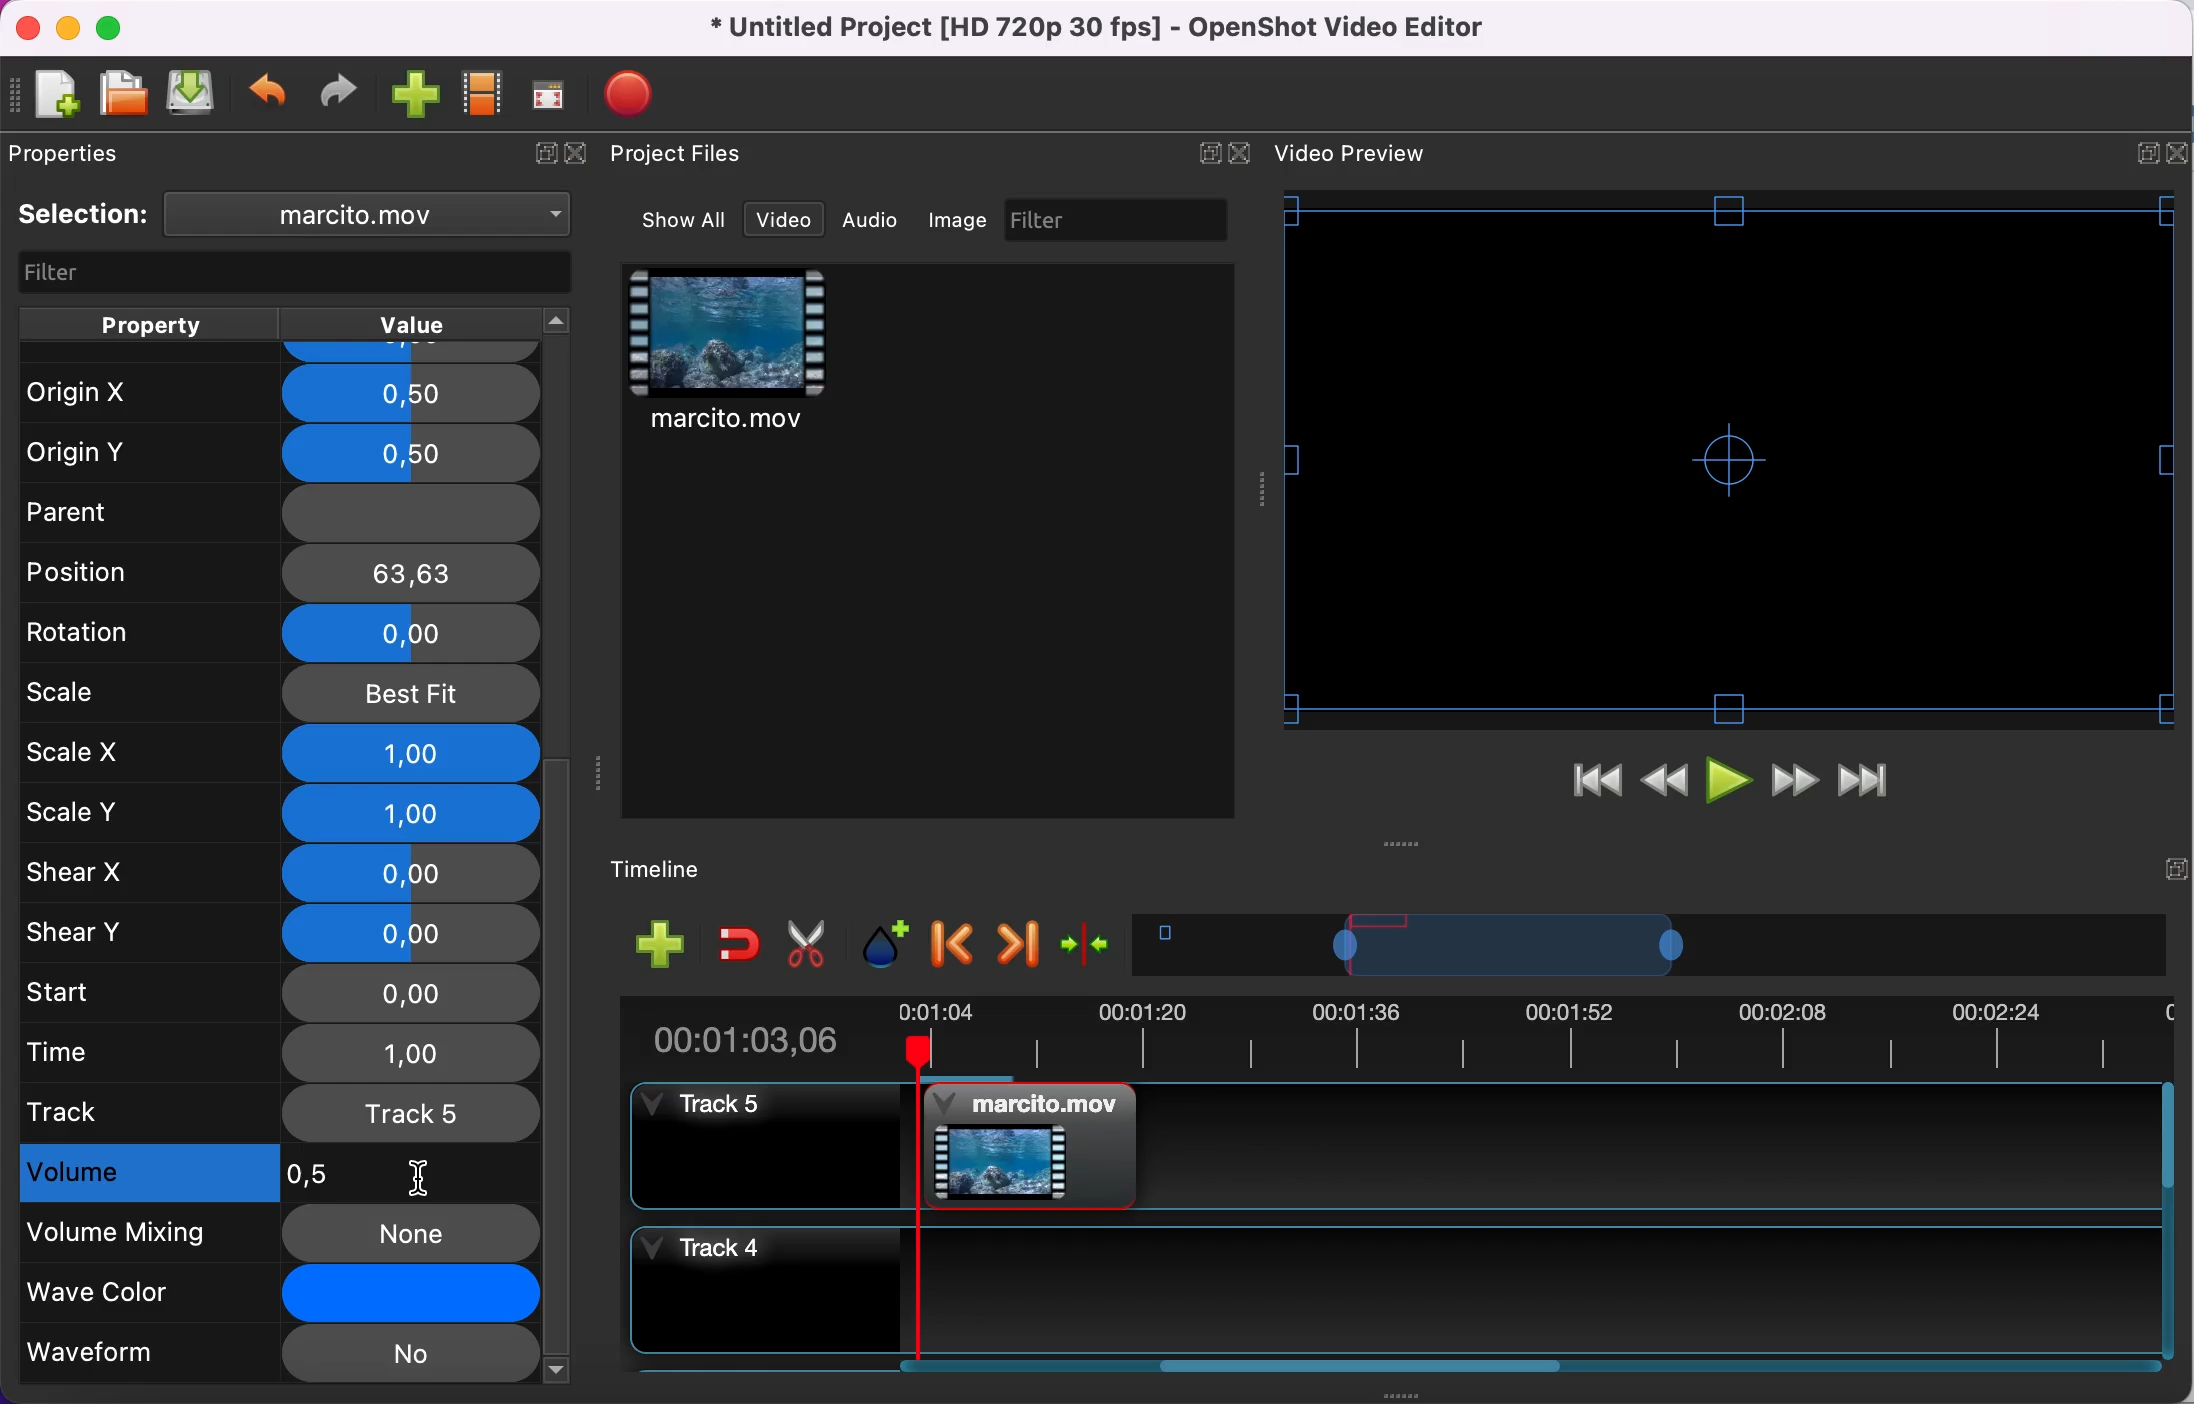 The height and width of the screenshot is (1404, 2194). What do you see at coordinates (378, 213) in the screenshot?
I see `clip name` at bounding box center [378, 213].